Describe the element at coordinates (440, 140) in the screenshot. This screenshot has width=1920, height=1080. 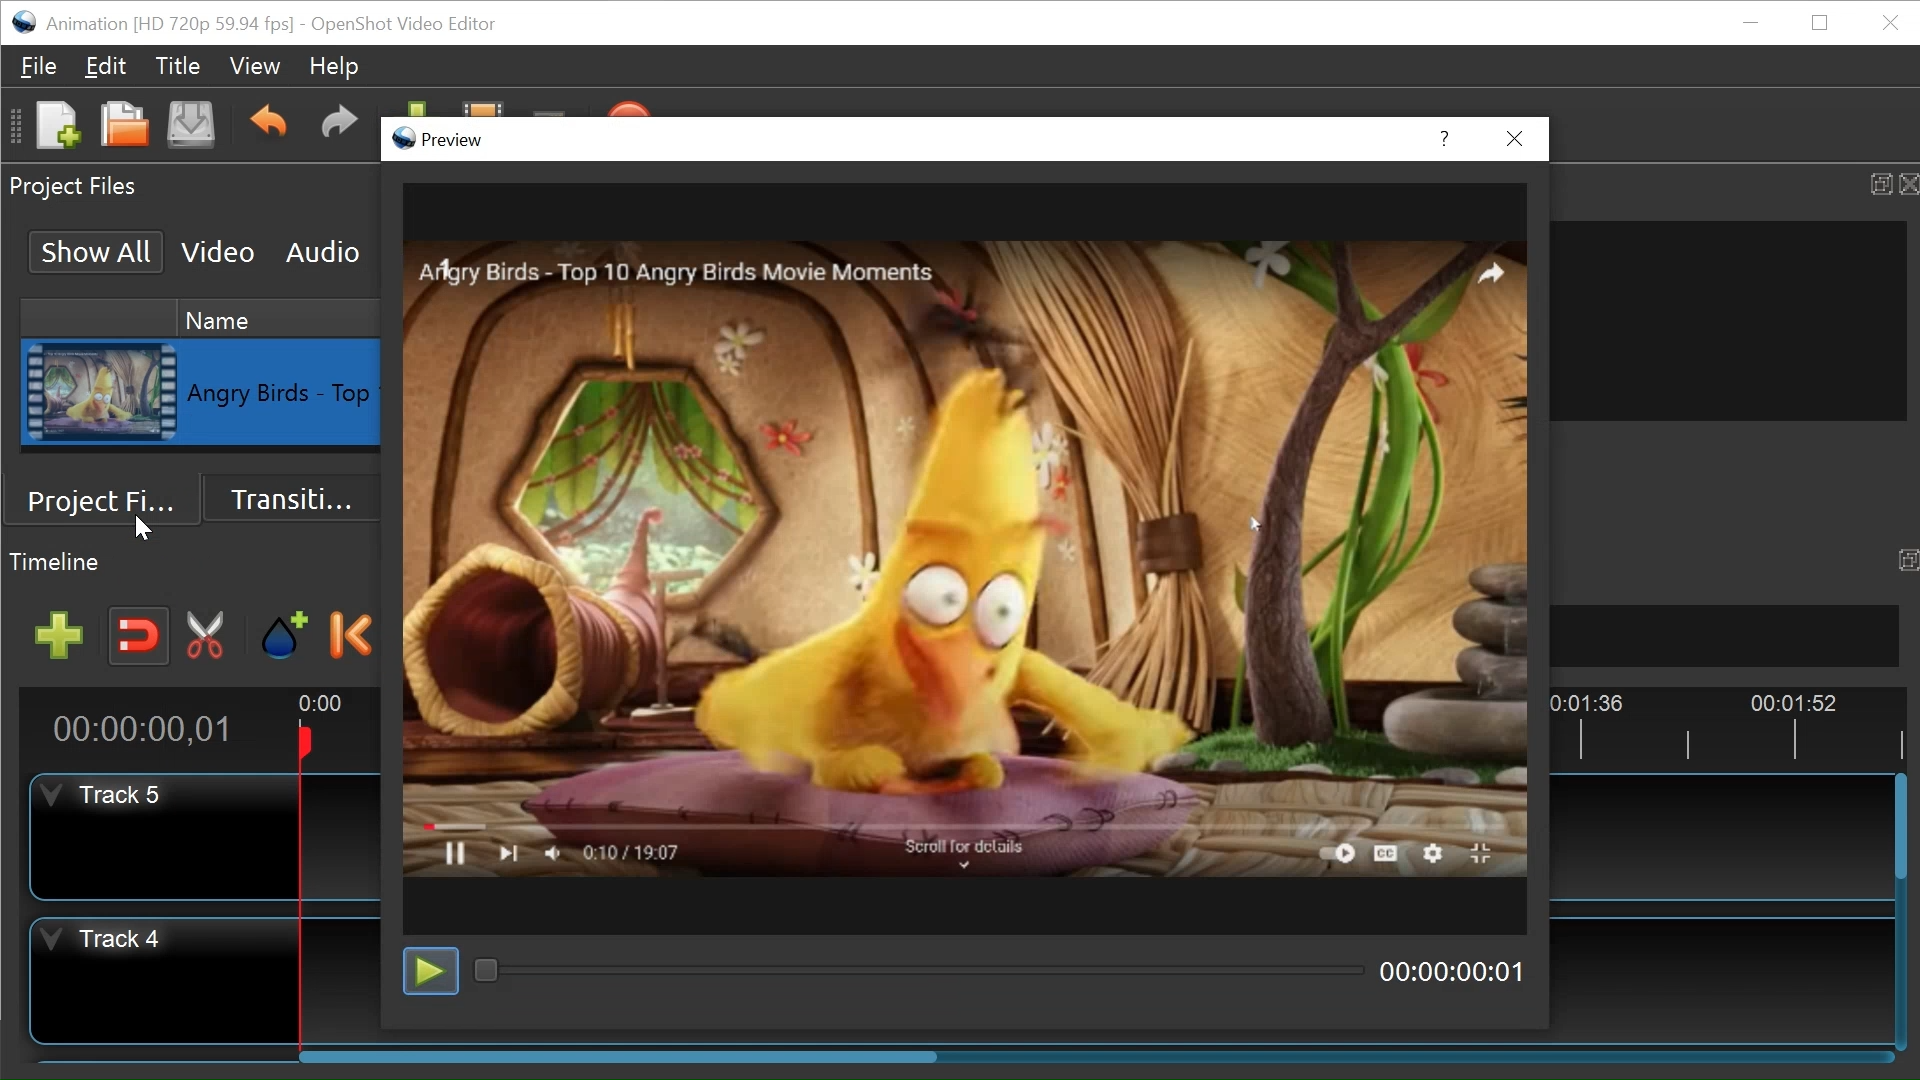
I see `Preview` at that location.